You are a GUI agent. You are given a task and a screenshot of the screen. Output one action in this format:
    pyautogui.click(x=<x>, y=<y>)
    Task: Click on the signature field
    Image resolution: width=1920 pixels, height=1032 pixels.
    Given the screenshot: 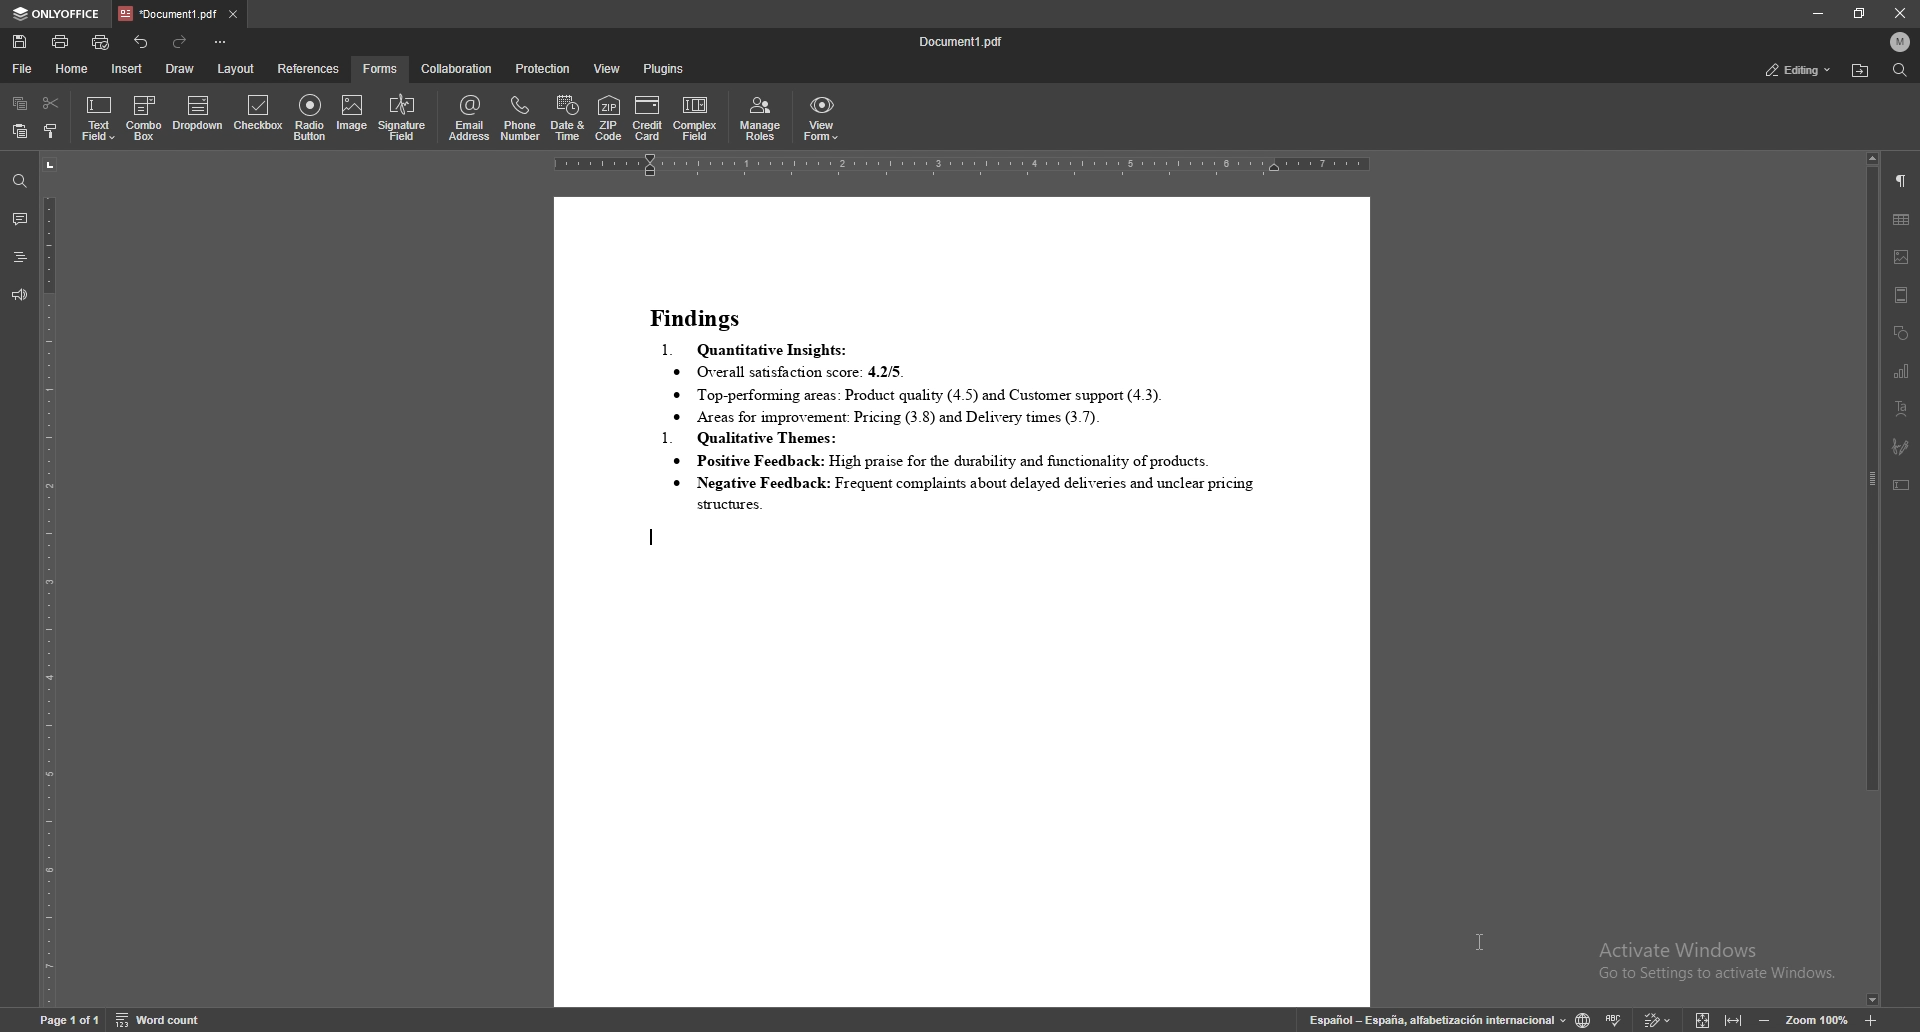 What is the action you would take?
    pyautogui.click(x=401, y=119)
    